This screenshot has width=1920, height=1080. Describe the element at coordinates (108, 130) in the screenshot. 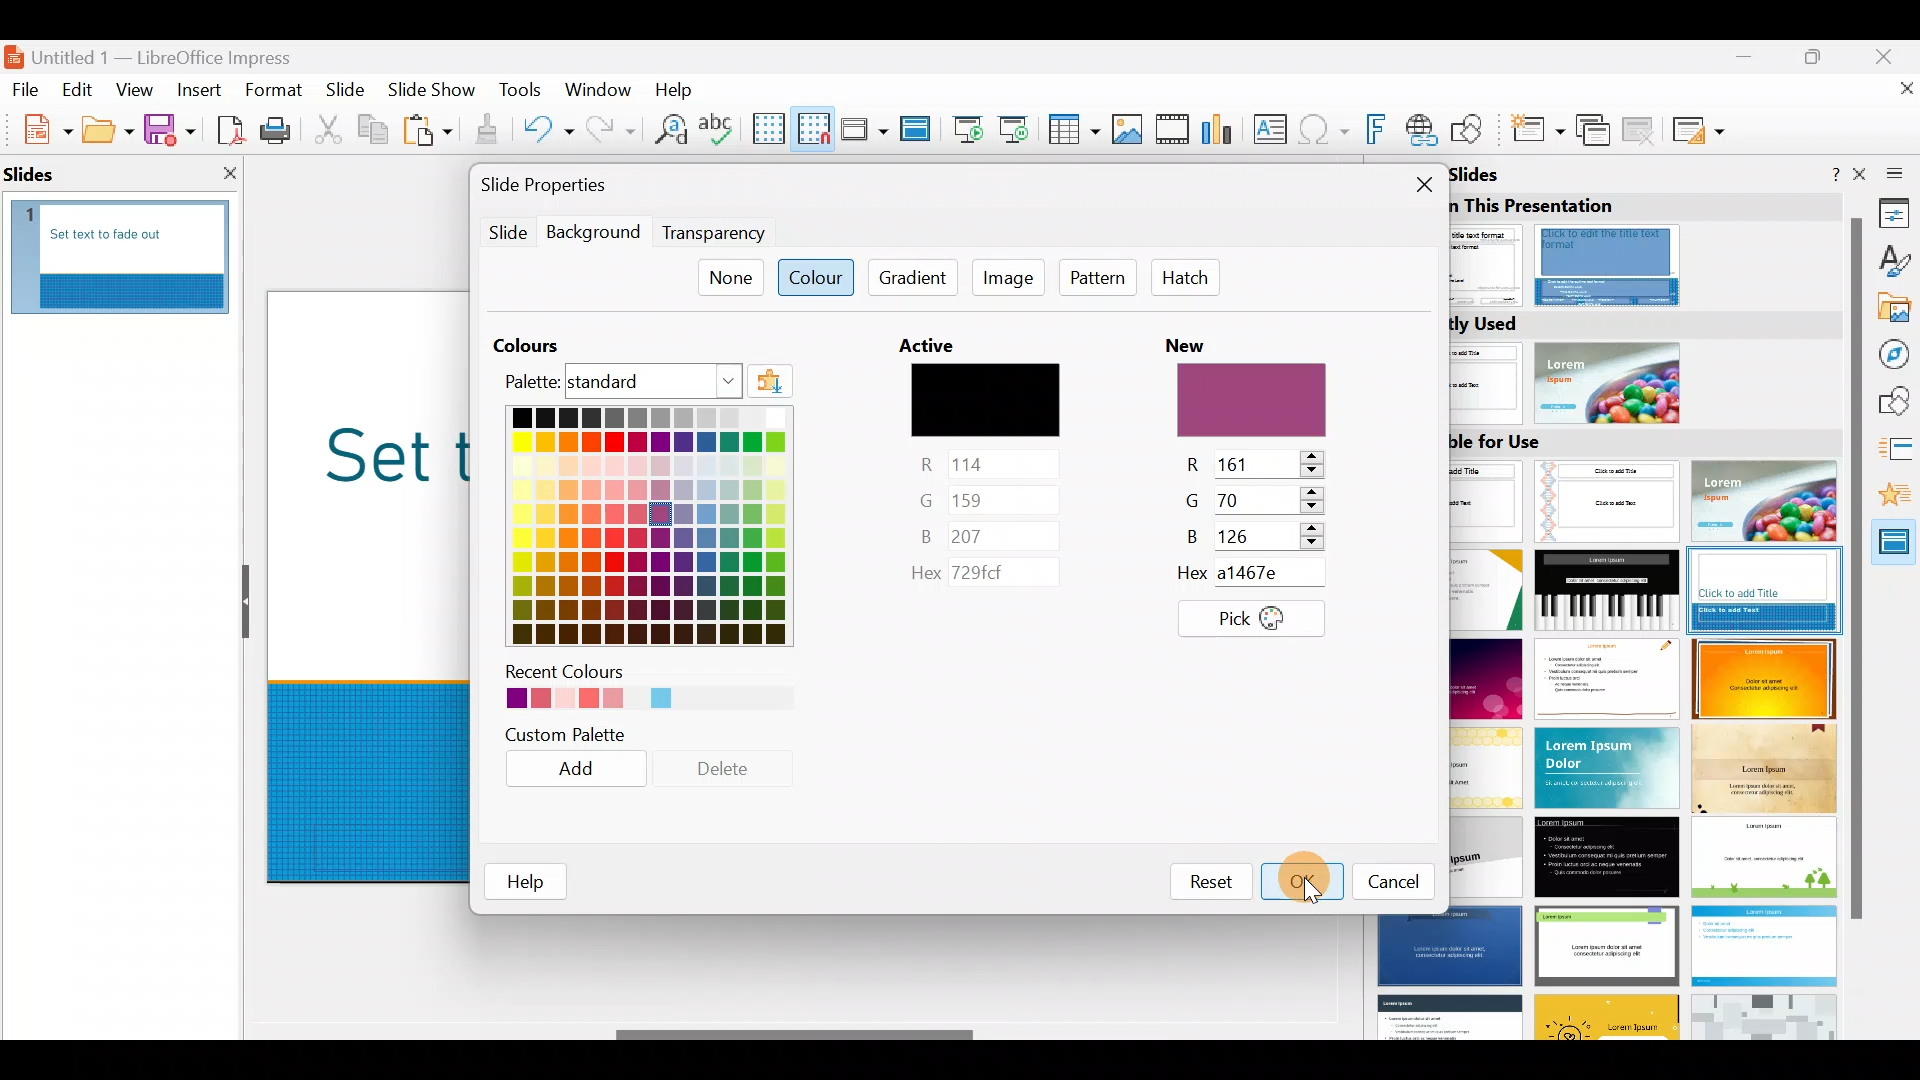

I see `Open` at that location.